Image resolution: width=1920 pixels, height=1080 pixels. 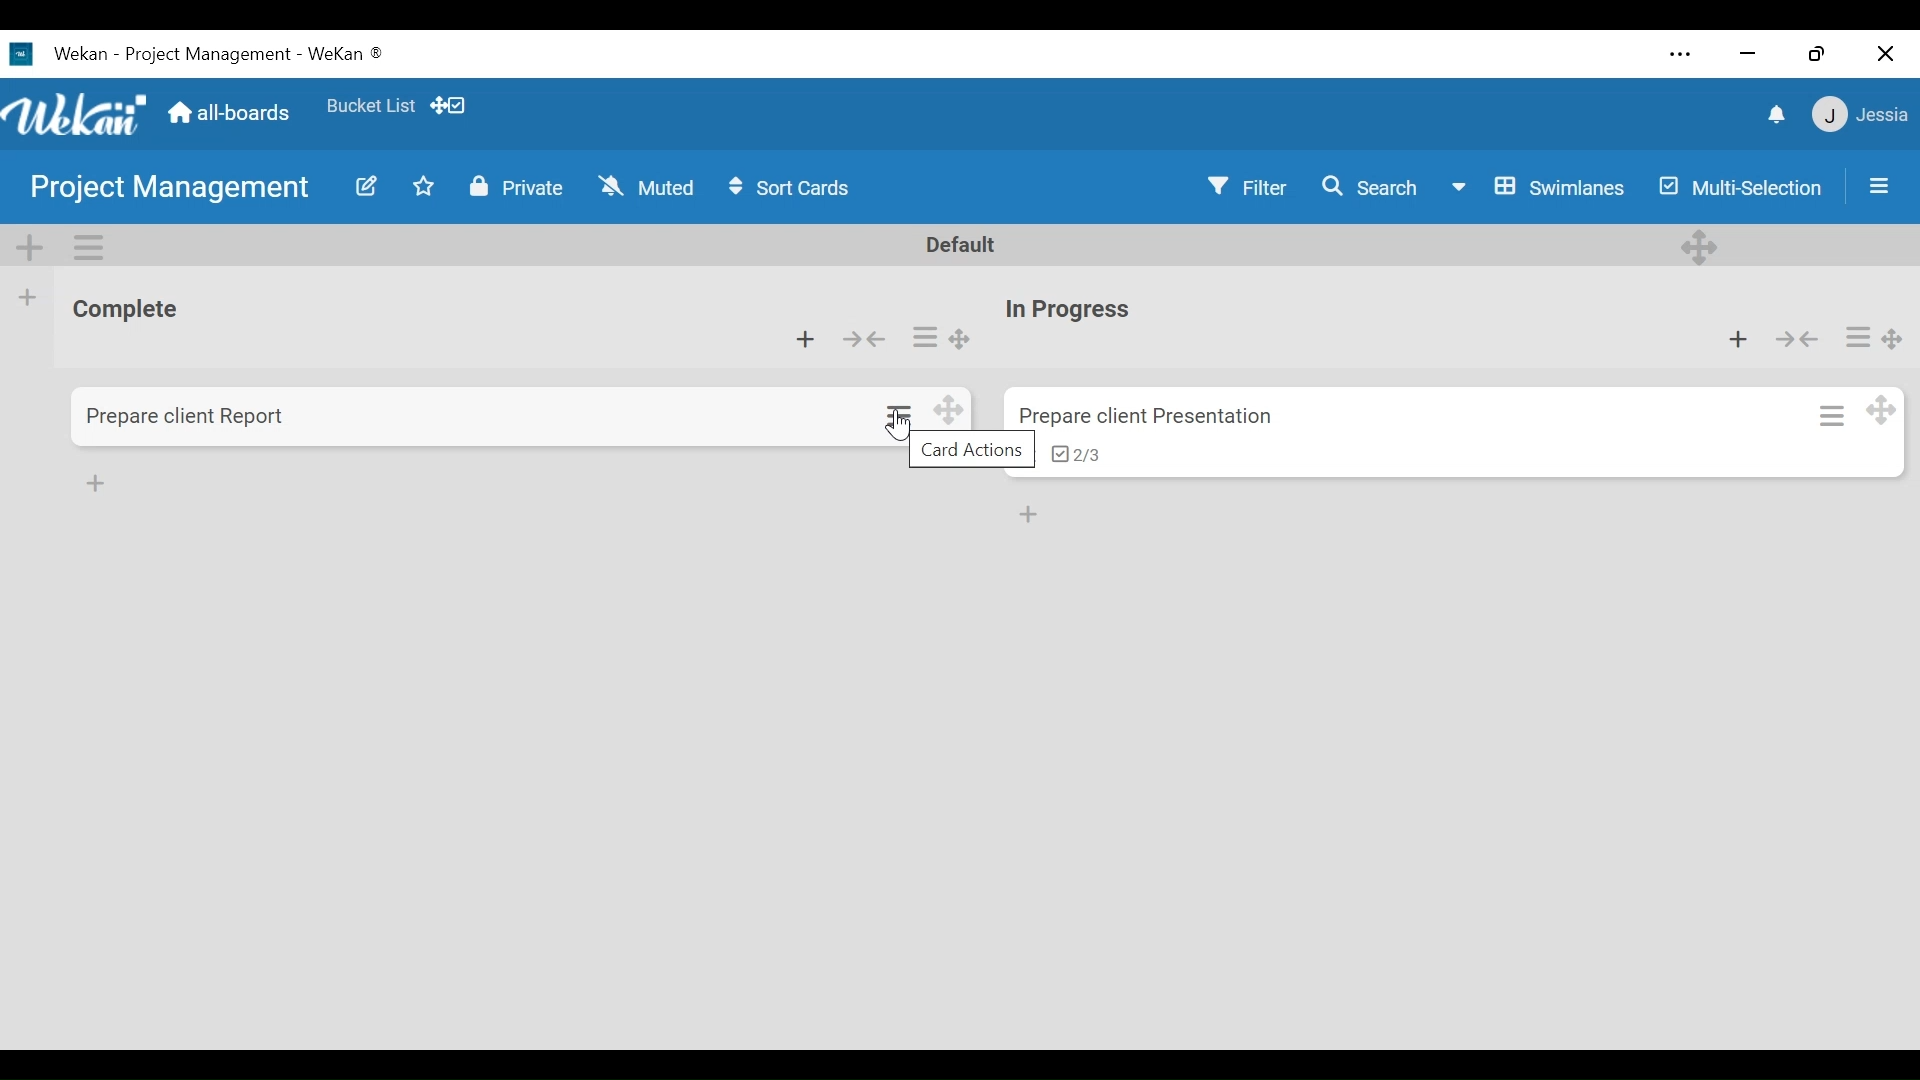 What do you see at coordinates (1082, 454) in the screenshot?
I see `Checklist` at bounding box center [1082, 454].